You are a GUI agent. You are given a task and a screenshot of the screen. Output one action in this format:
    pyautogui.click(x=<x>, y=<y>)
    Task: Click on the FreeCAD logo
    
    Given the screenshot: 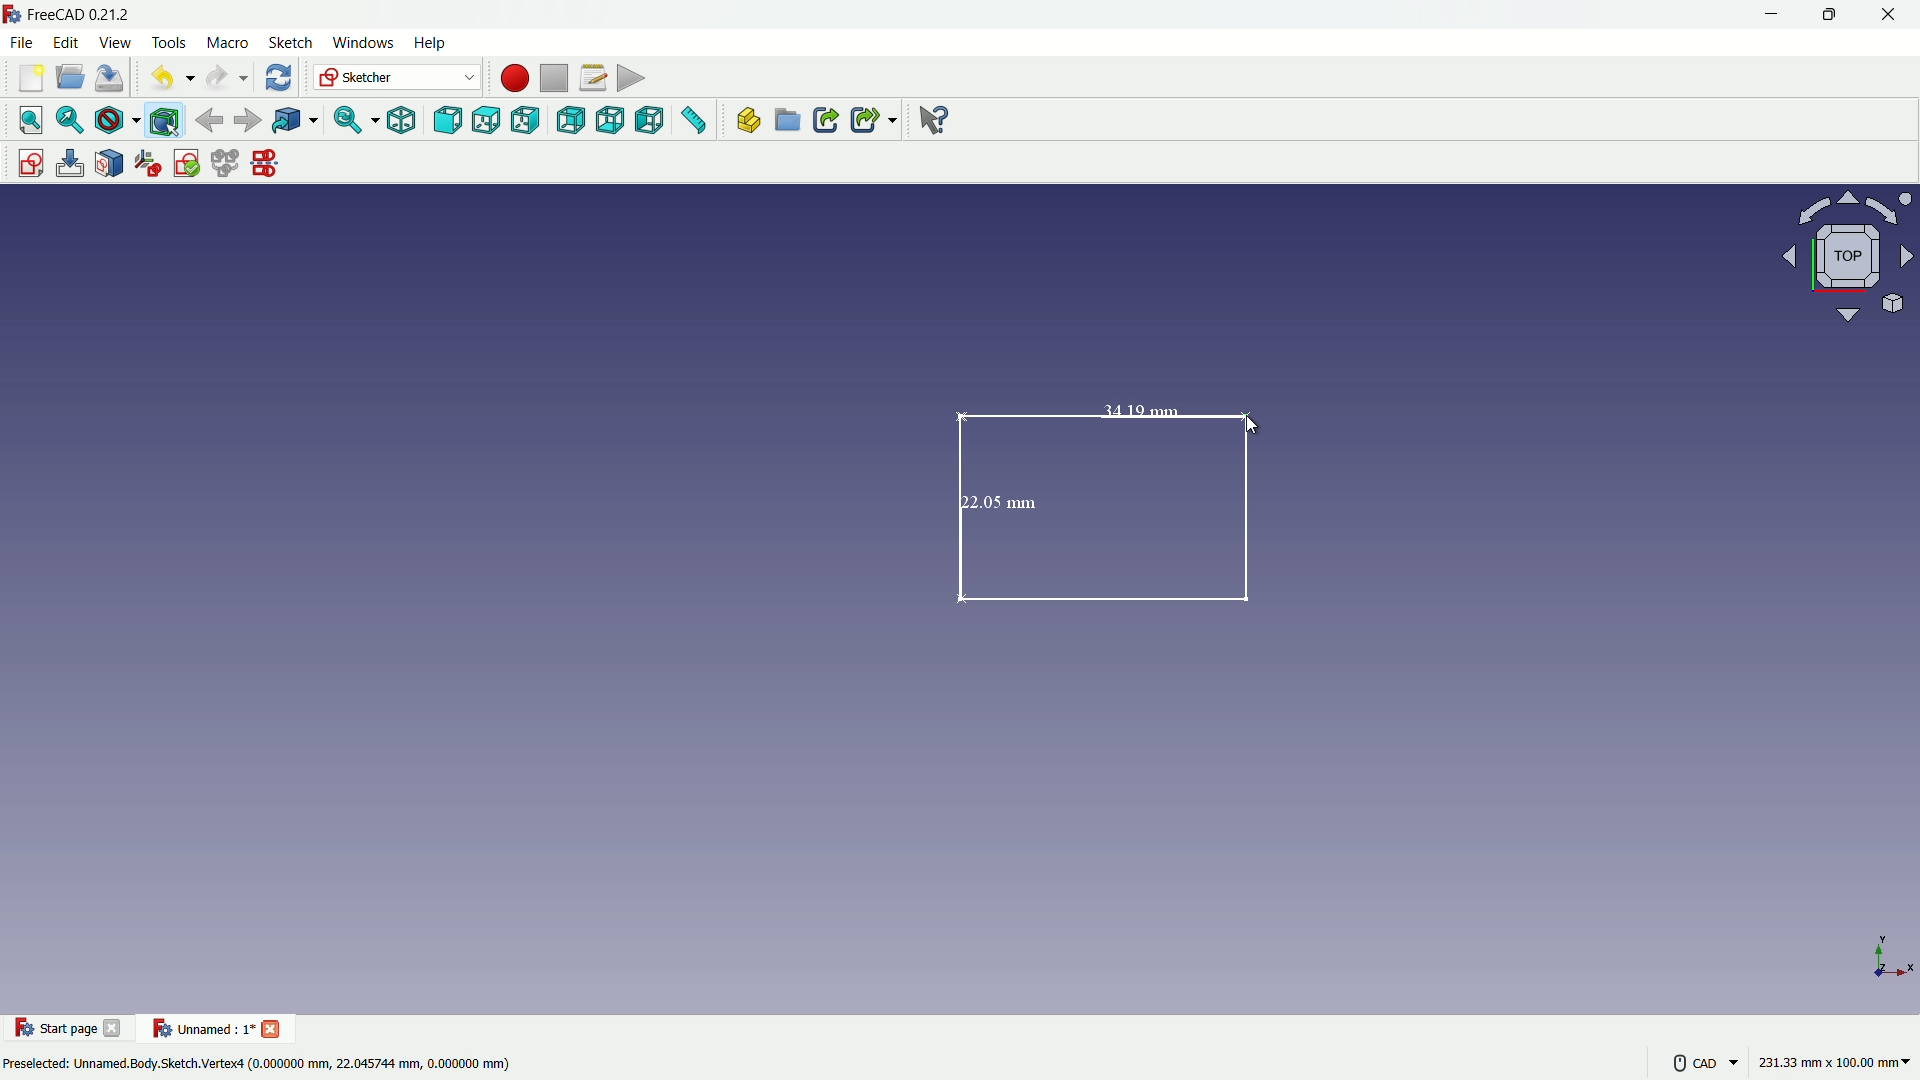 What is the action you would take?
    pyautogui.click(x=12, y=14)
    